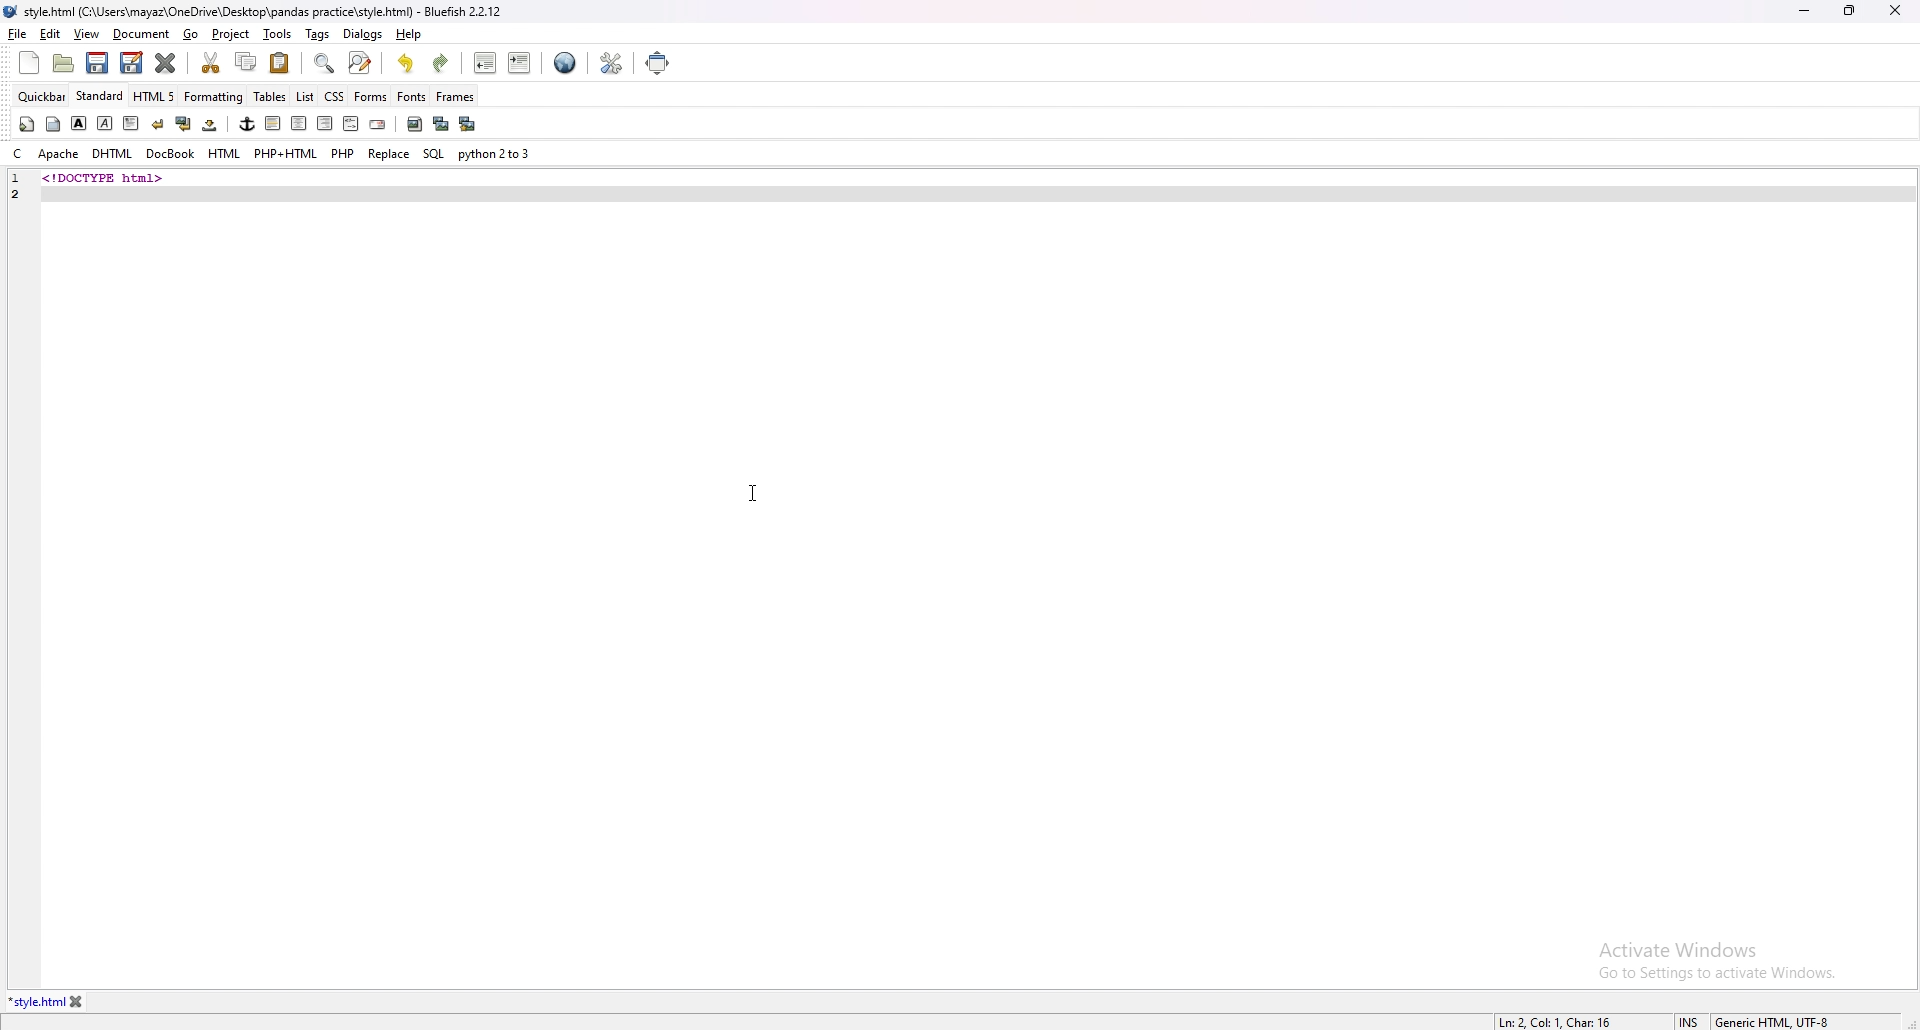 The width and height of the screenshot is (1920, 1030). Describe the element at coordinates (26, 124) in the screenshot. I see `quickstart` at that location.